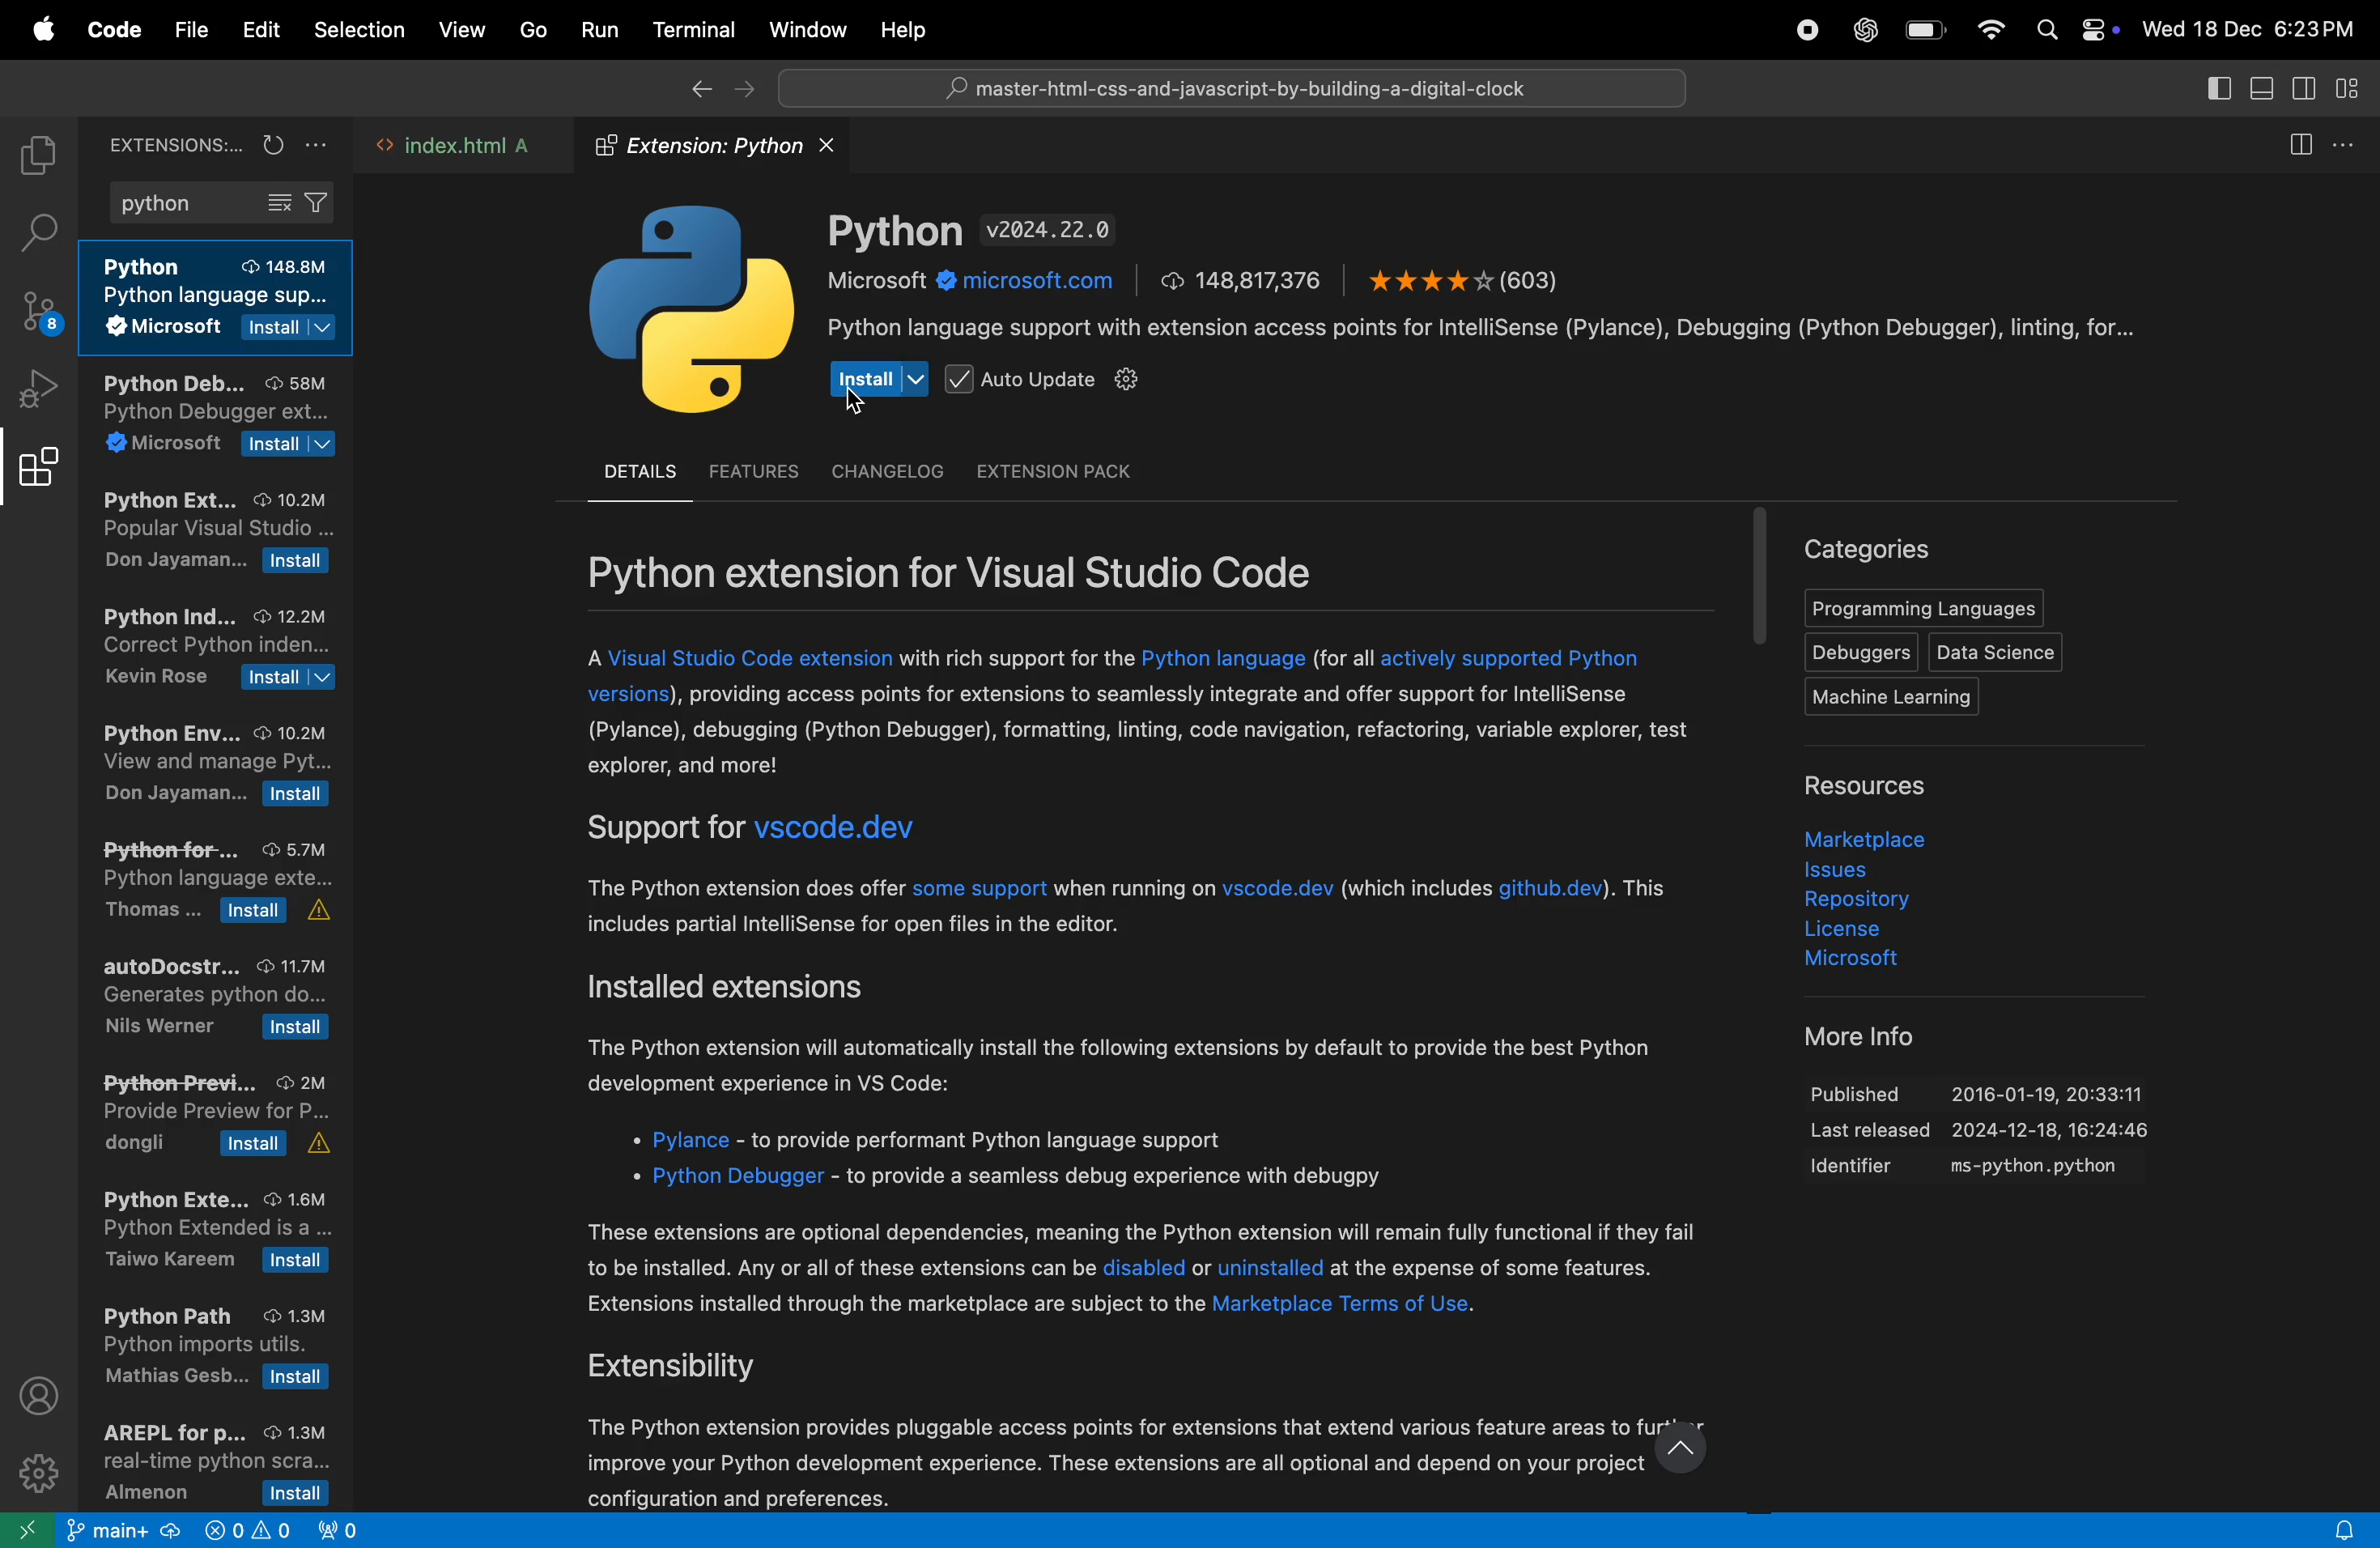  I want to click on refresh, so click(270, 143).